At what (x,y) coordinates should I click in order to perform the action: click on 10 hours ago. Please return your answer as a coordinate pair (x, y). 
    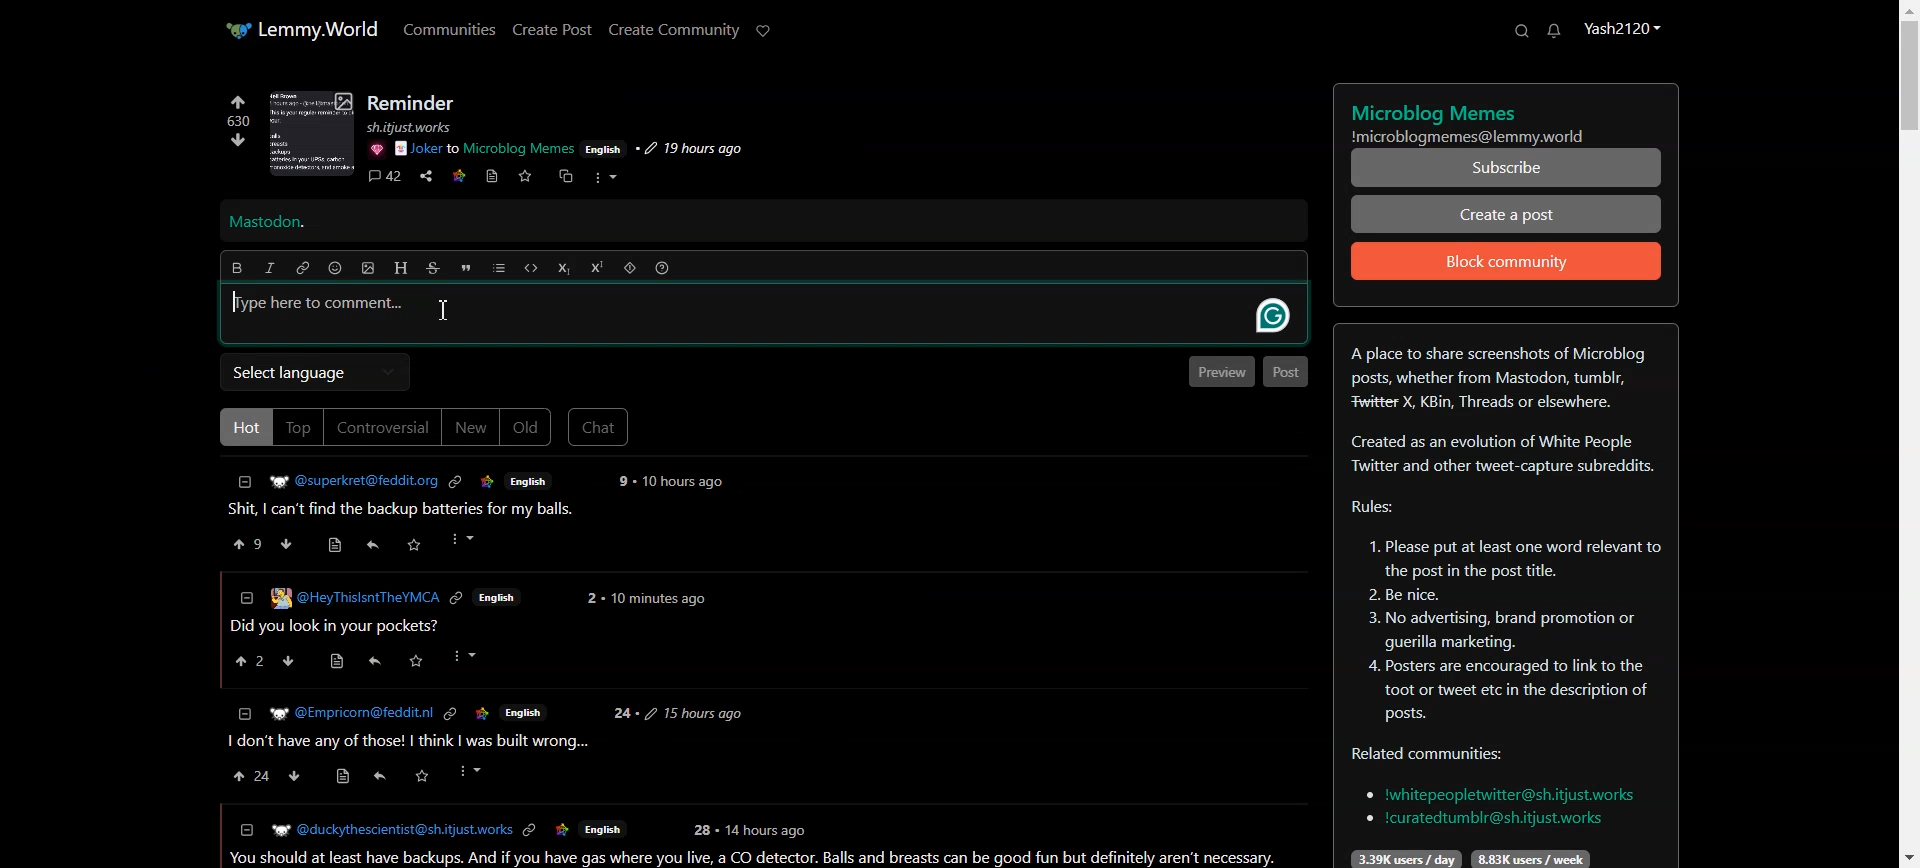
    Looking at the image, I should click on (685, 482).